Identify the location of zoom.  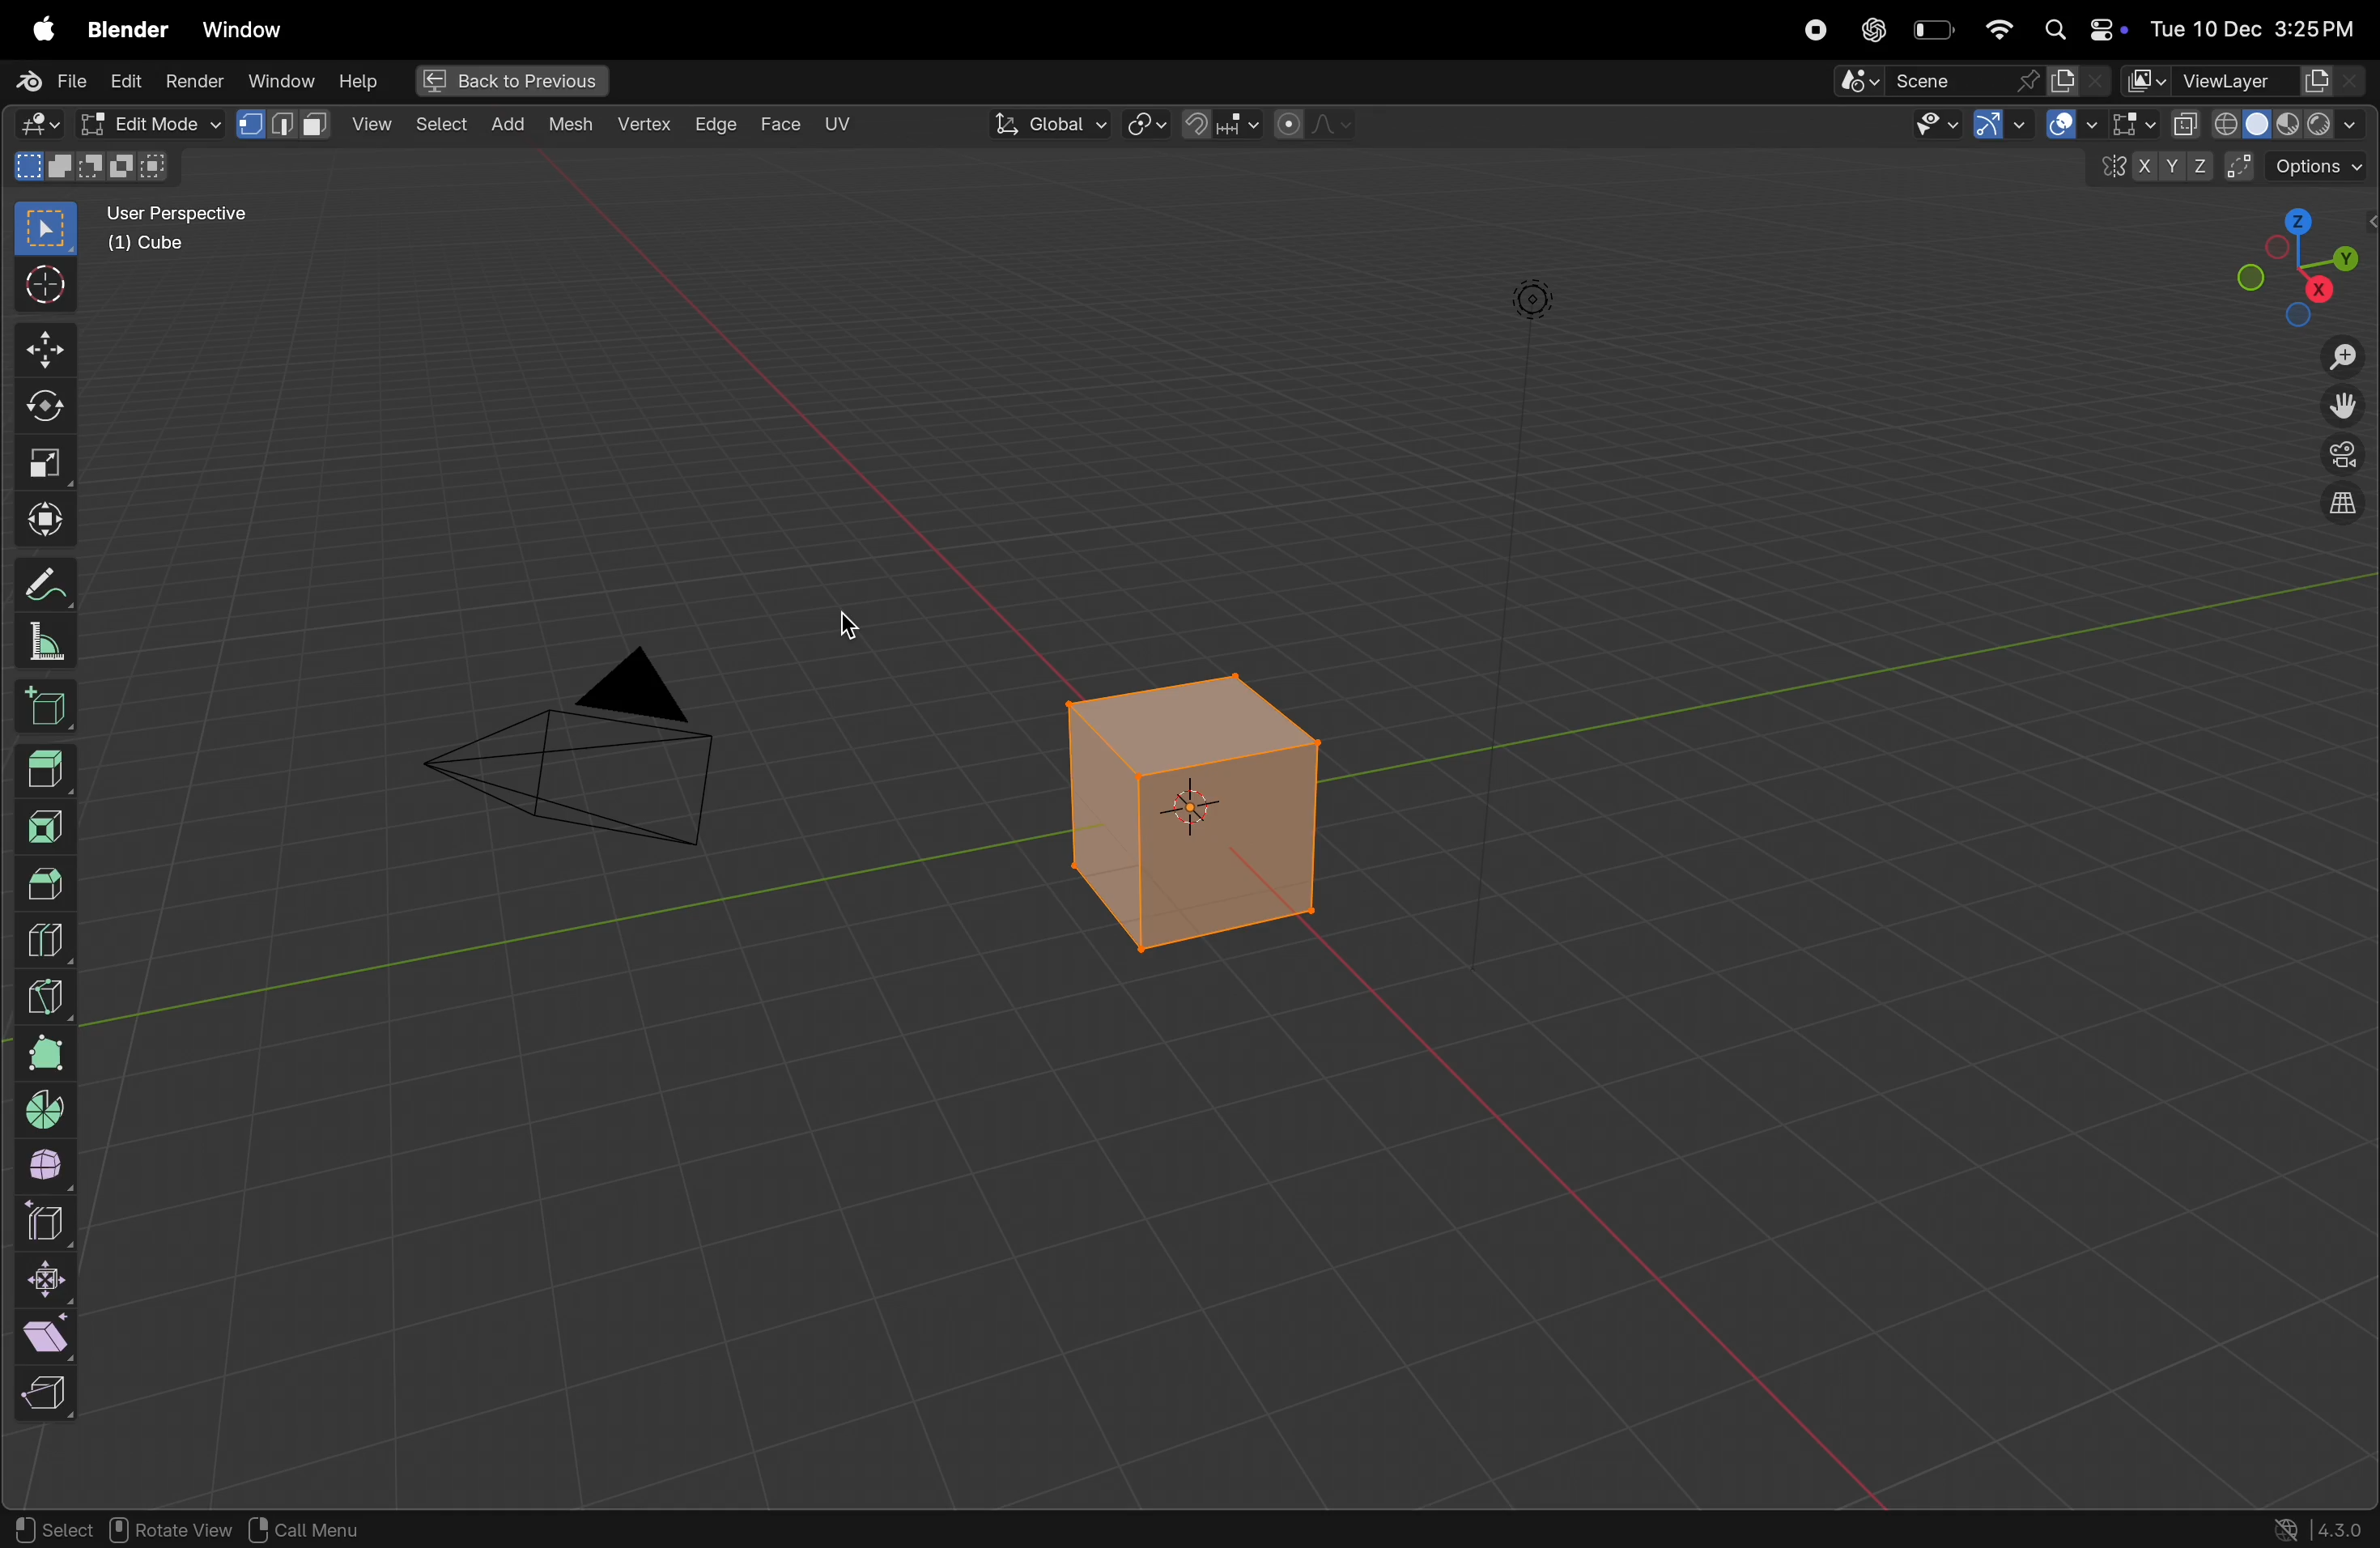
(2340, 359).